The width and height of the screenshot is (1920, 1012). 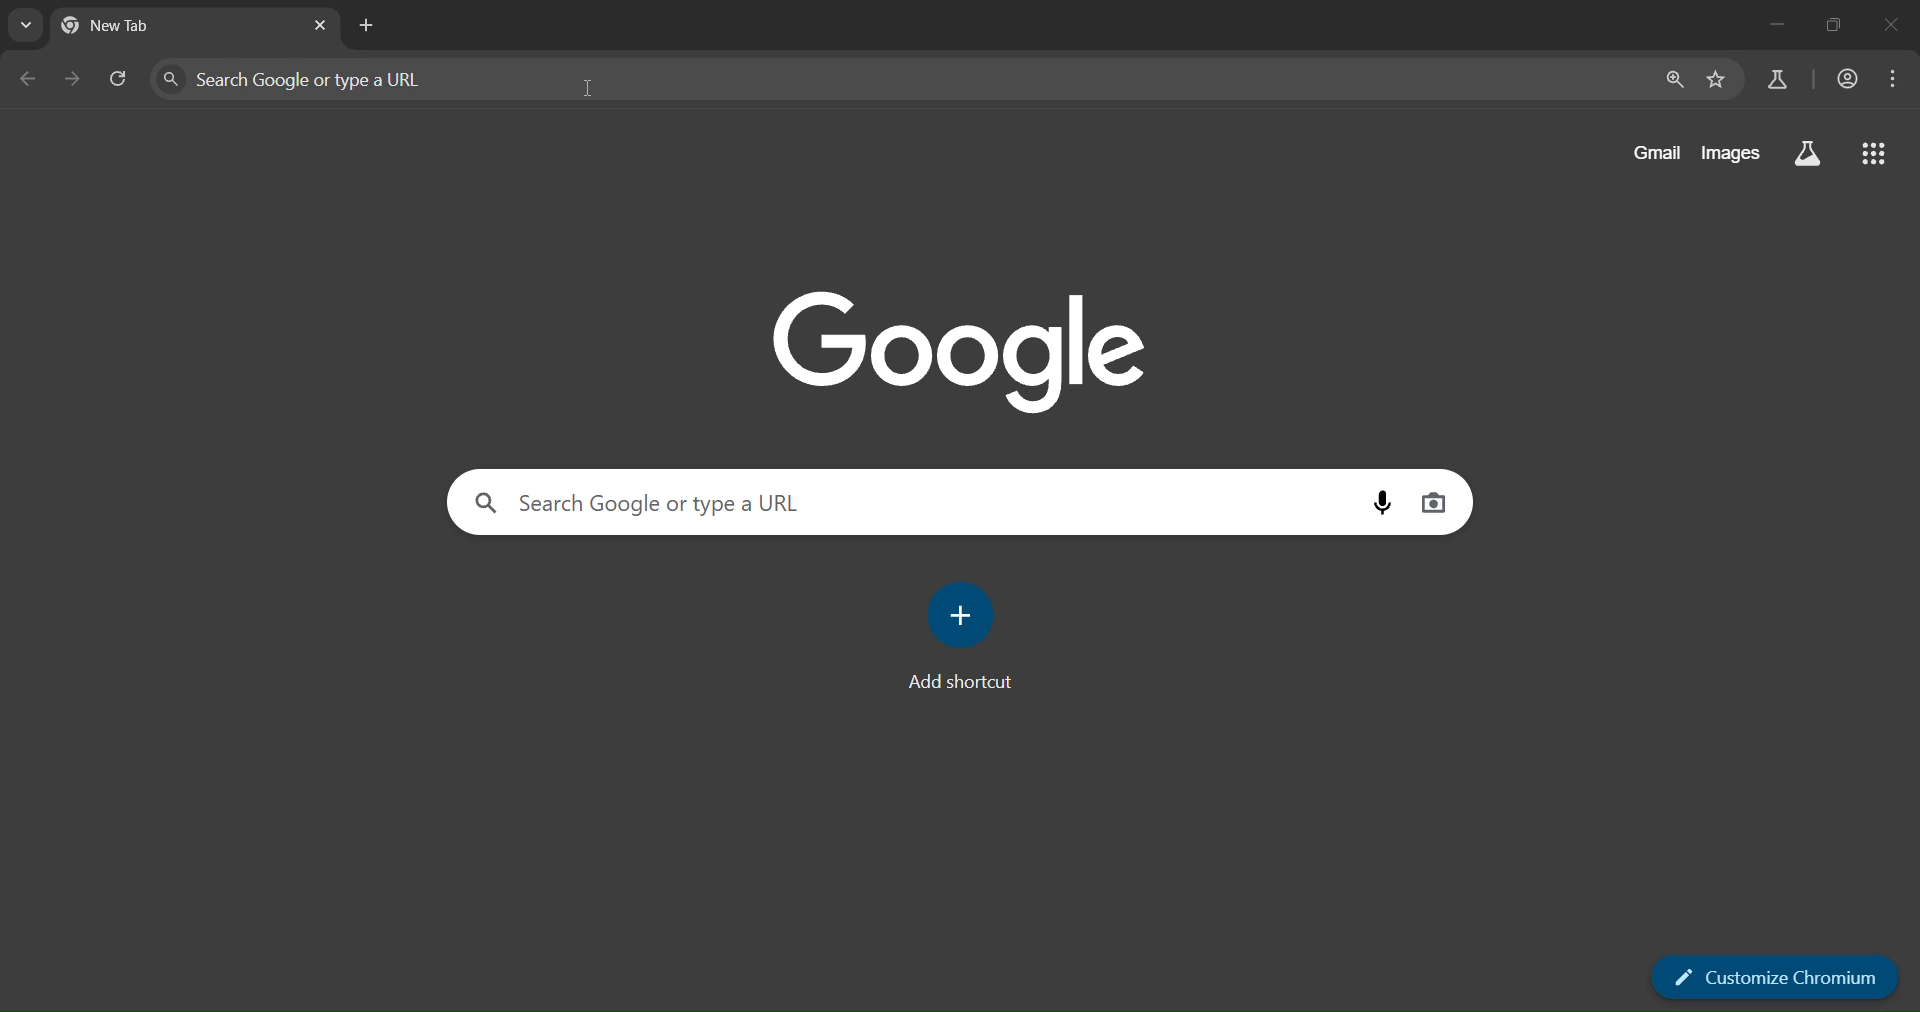 I want to click on search Google or type a URL, so click(x=912, y=502).